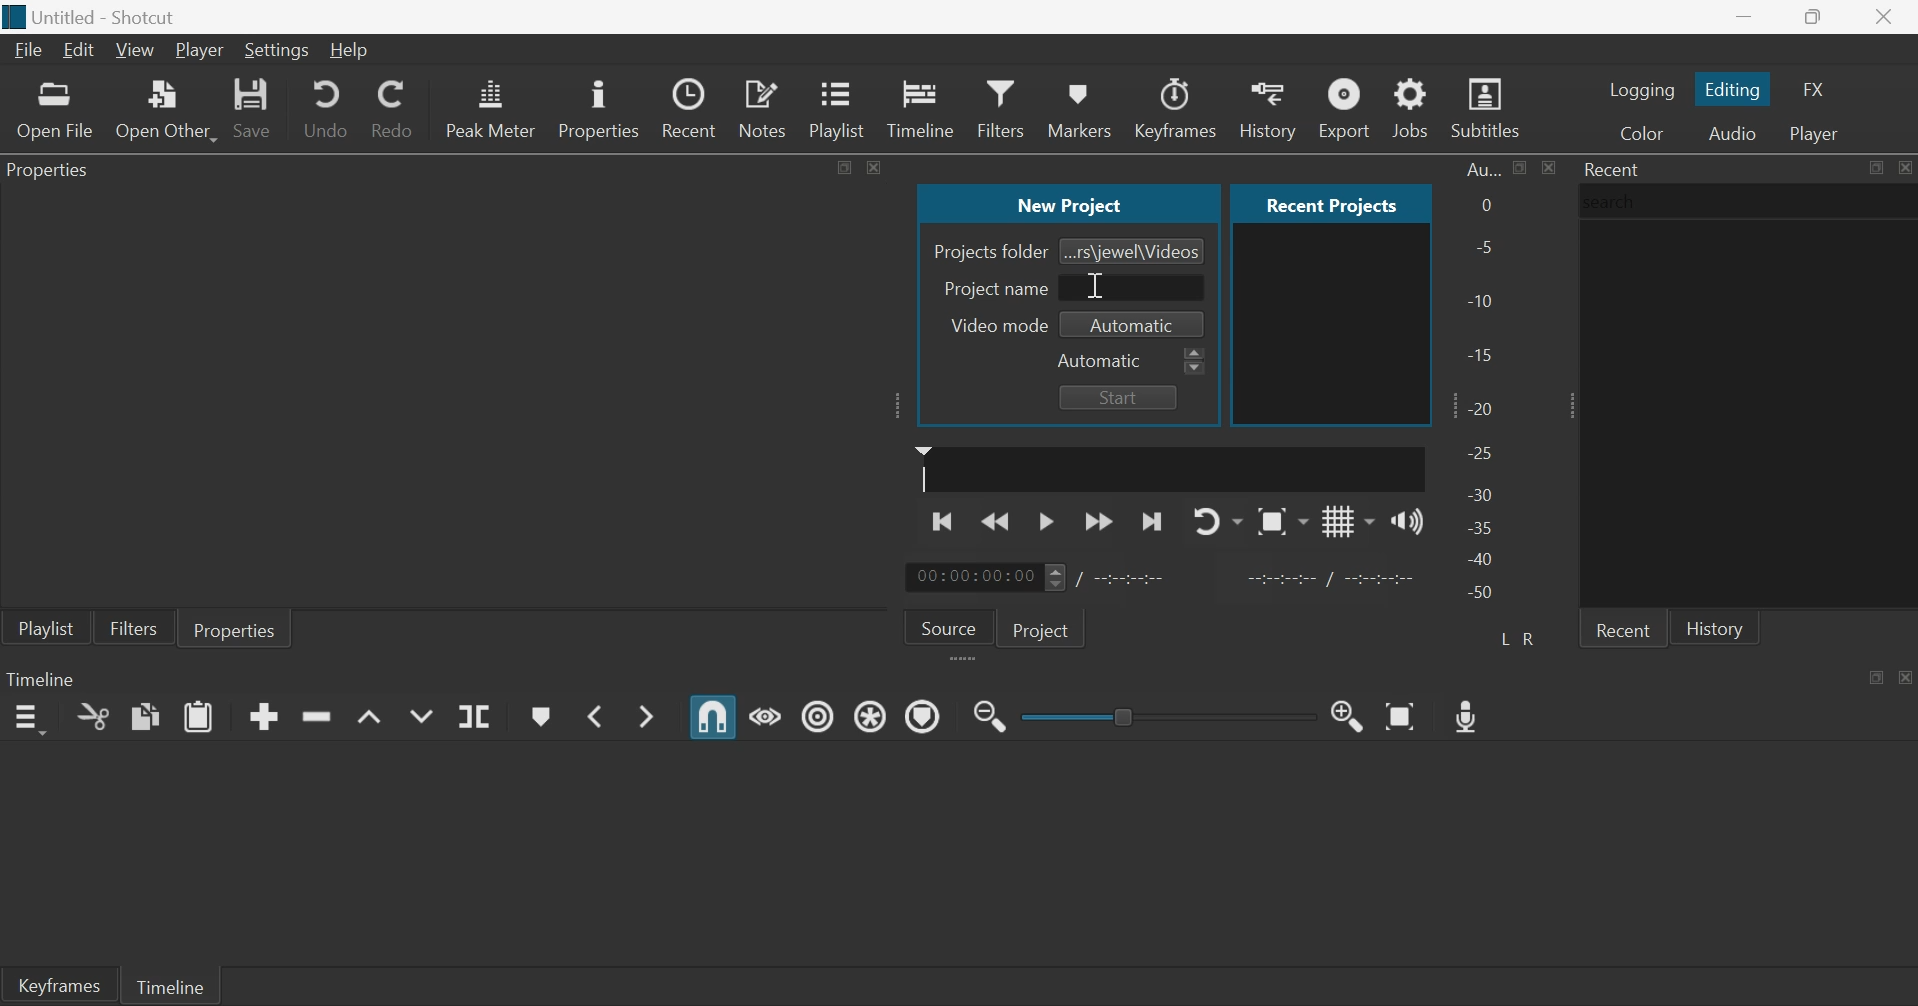 The height and width of the screenshot is (1006, 1918). I want to click on Timeline, so click(169, 984).